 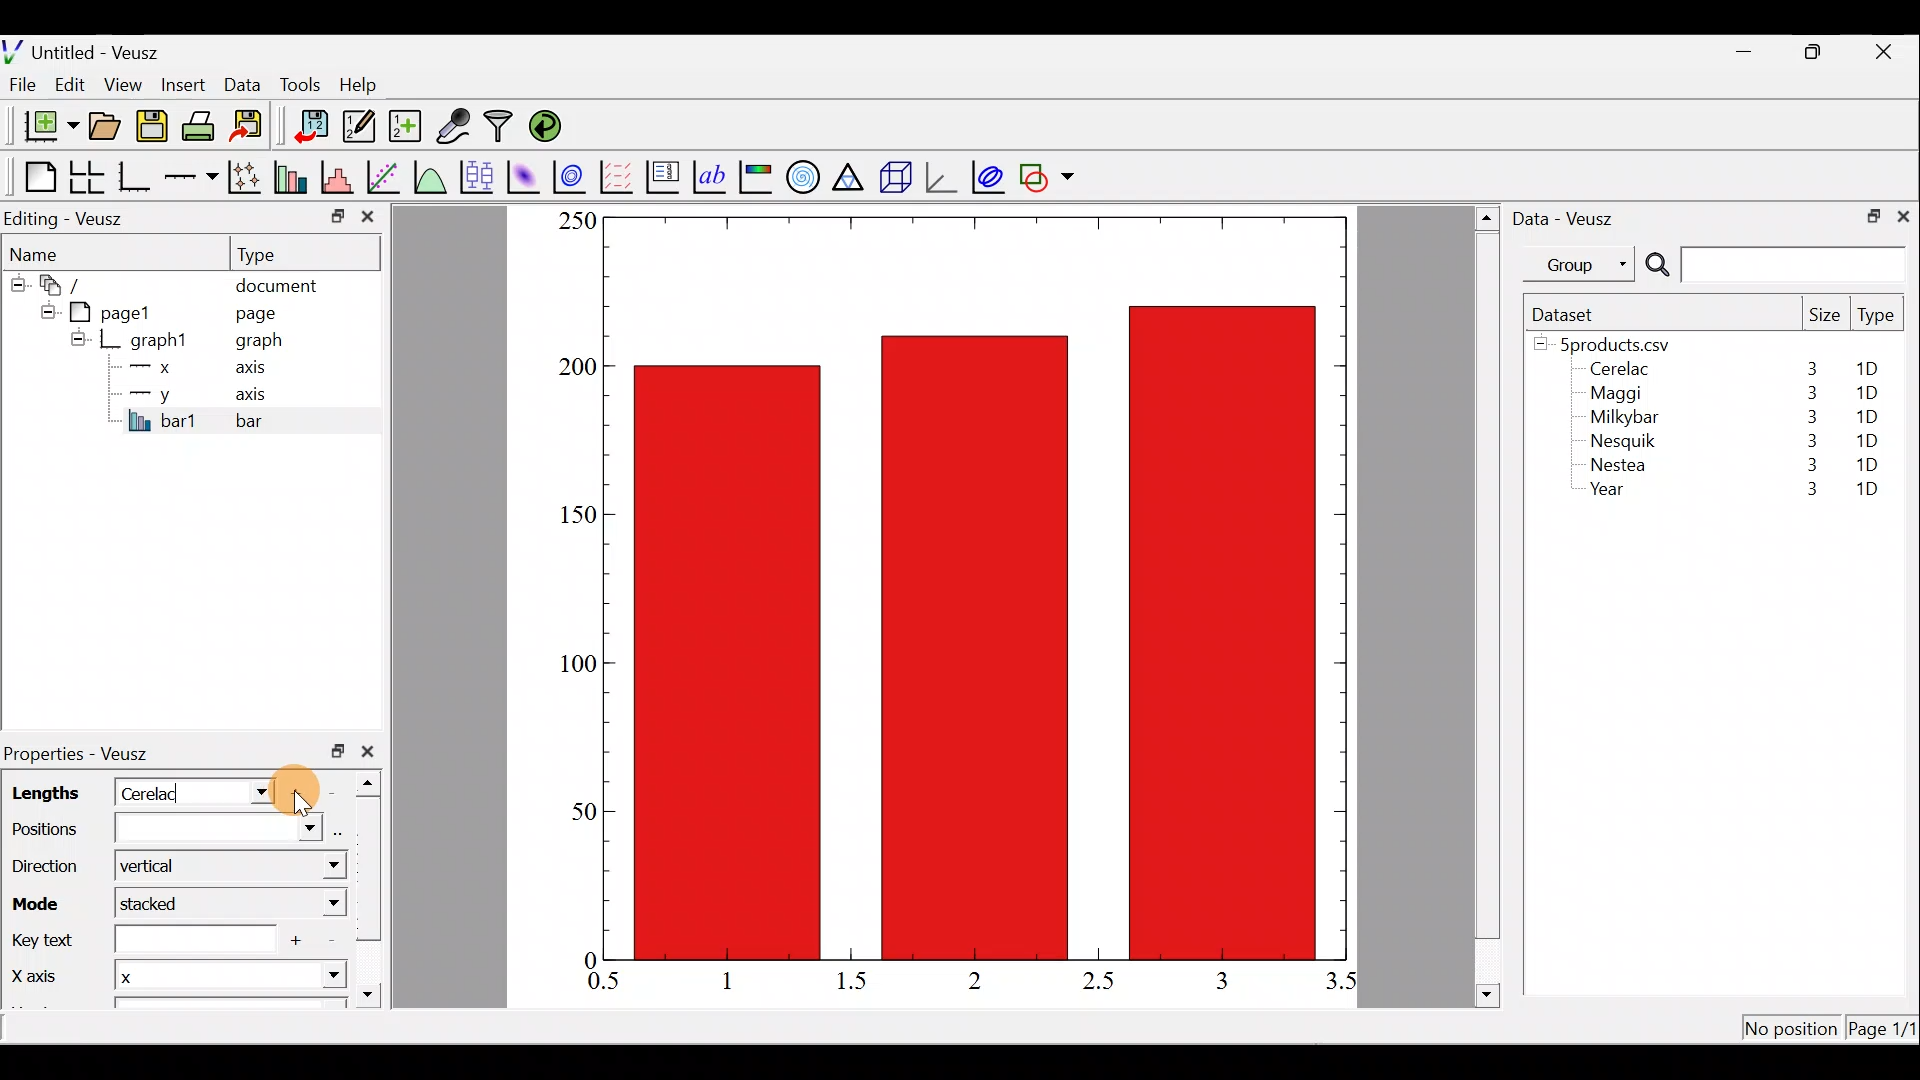 What do you see at coordinates (577, 368) in the screenshot?
I see `200` at bounding box center [577, 368].